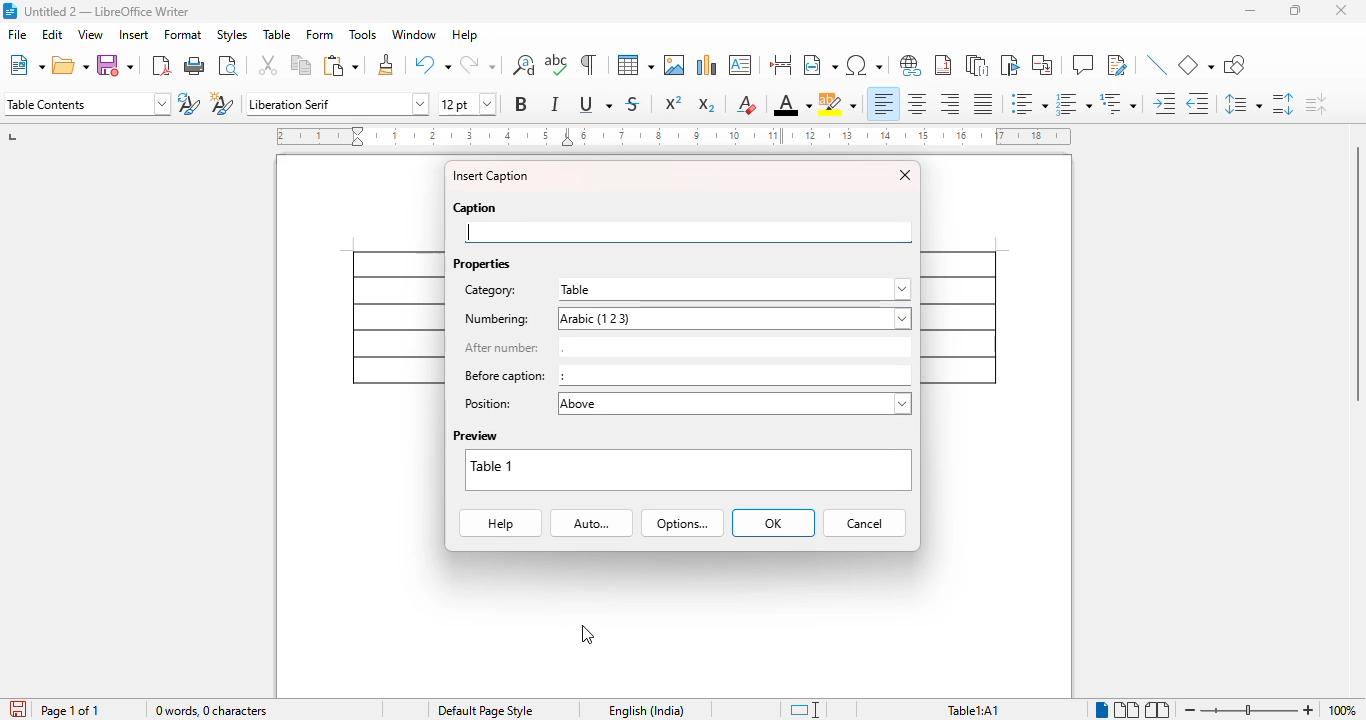 Image resolution: width=1366 pixels, height=720 pixels. I want to click on new, so click(27, 65).